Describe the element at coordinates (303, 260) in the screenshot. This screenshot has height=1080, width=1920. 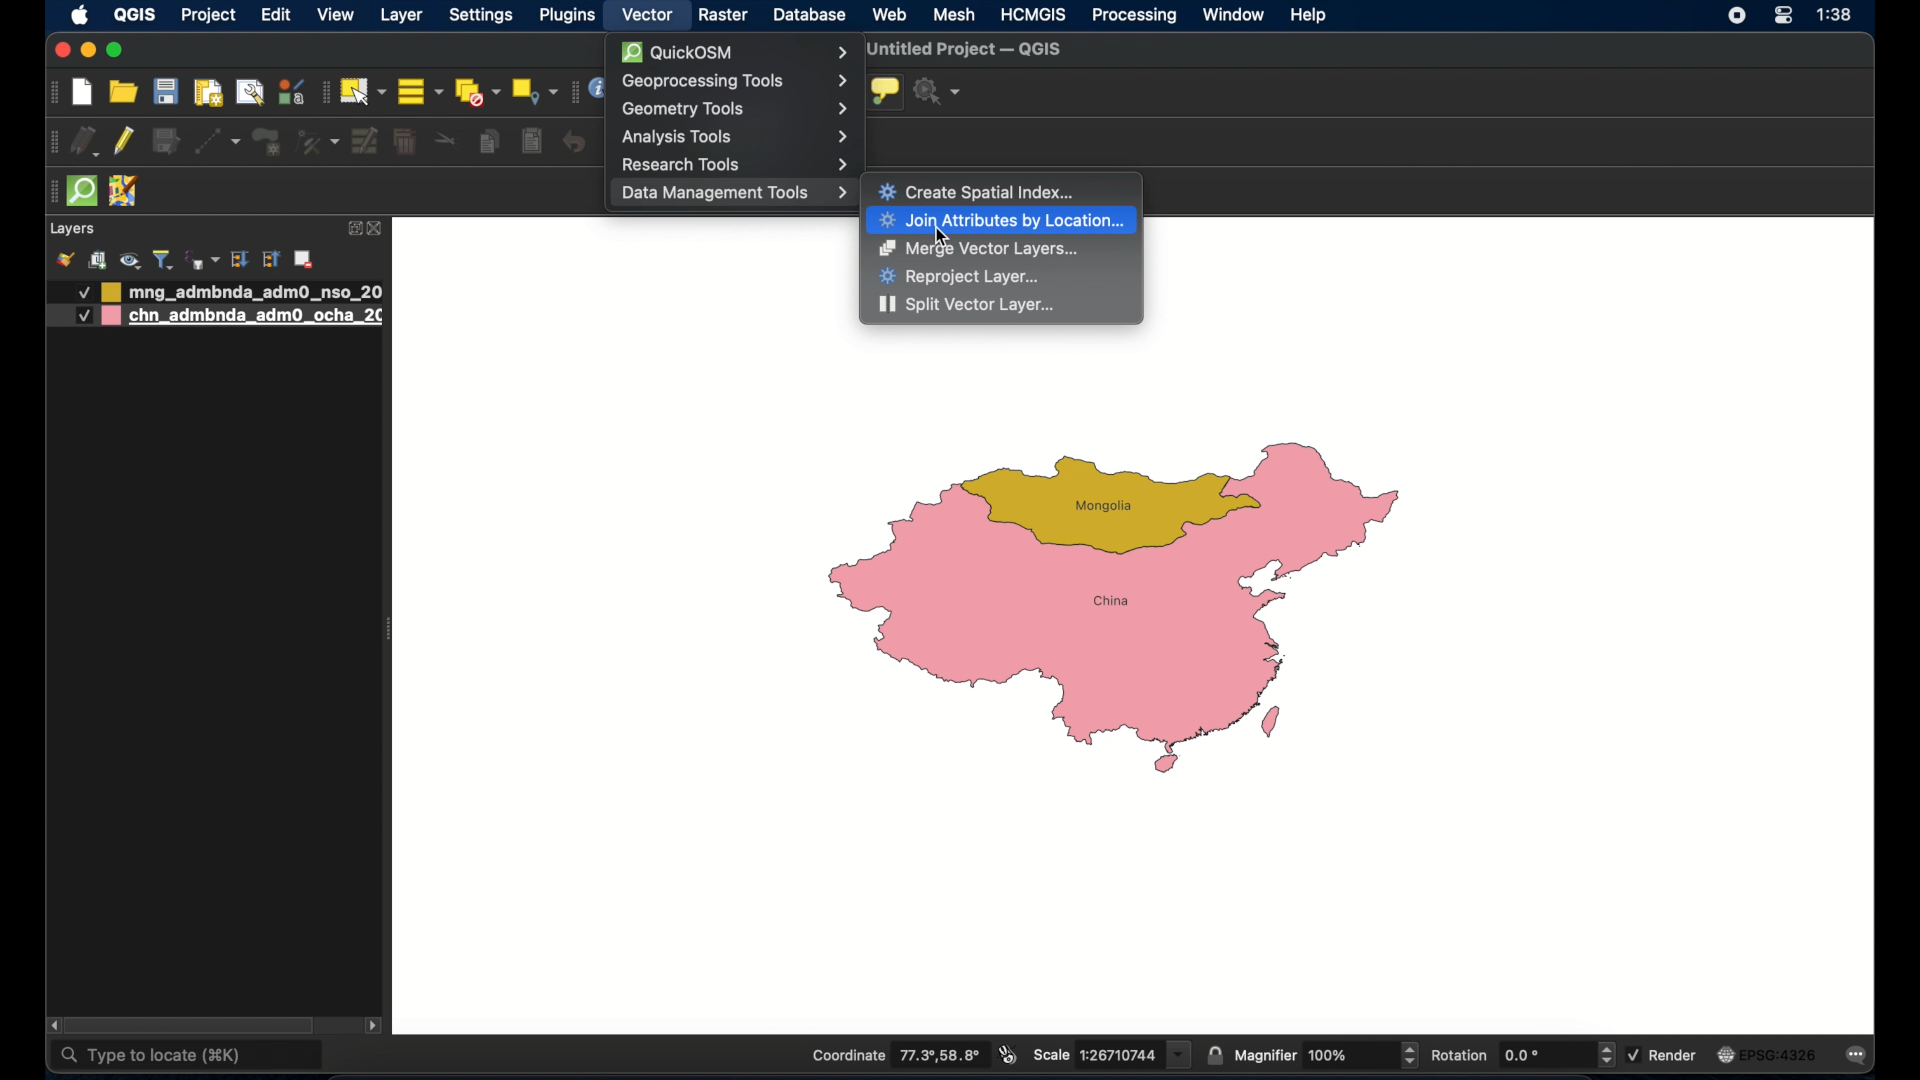
I see `add layer/group` at that location.